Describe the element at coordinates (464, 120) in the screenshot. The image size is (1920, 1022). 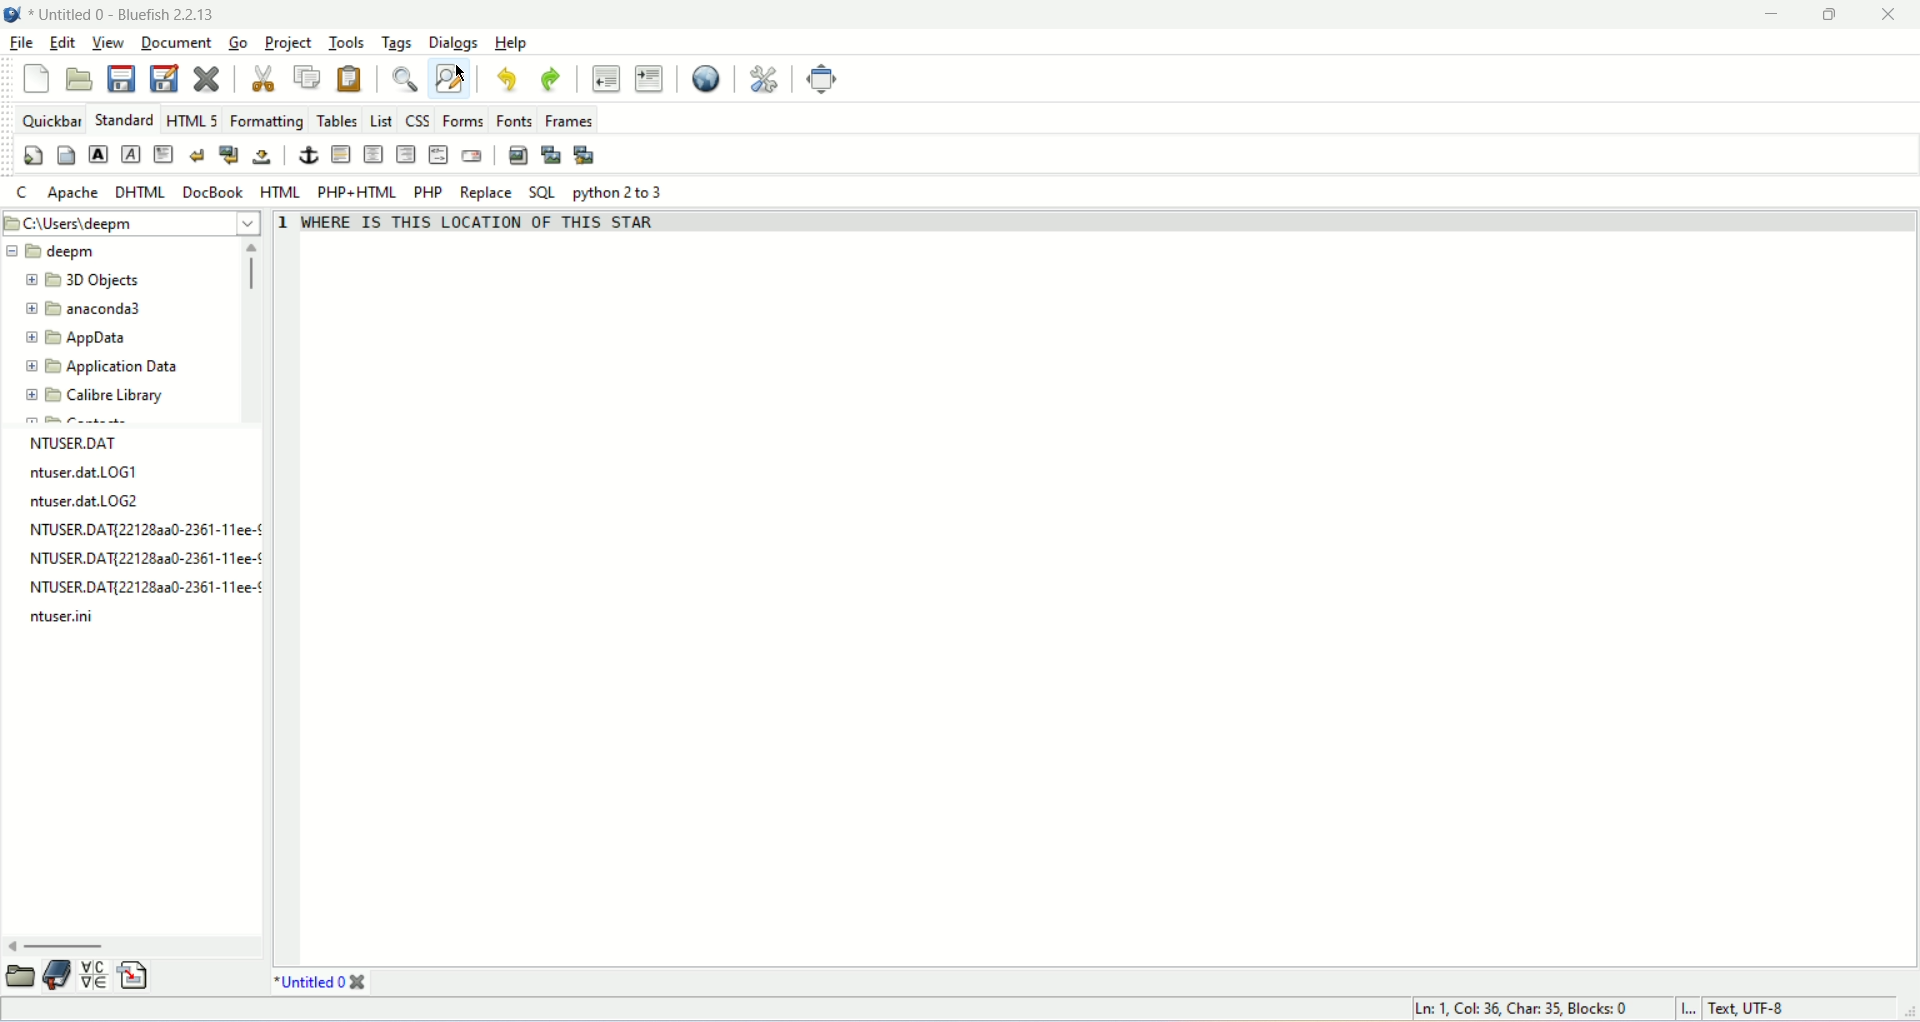
I see `forms` at that location.